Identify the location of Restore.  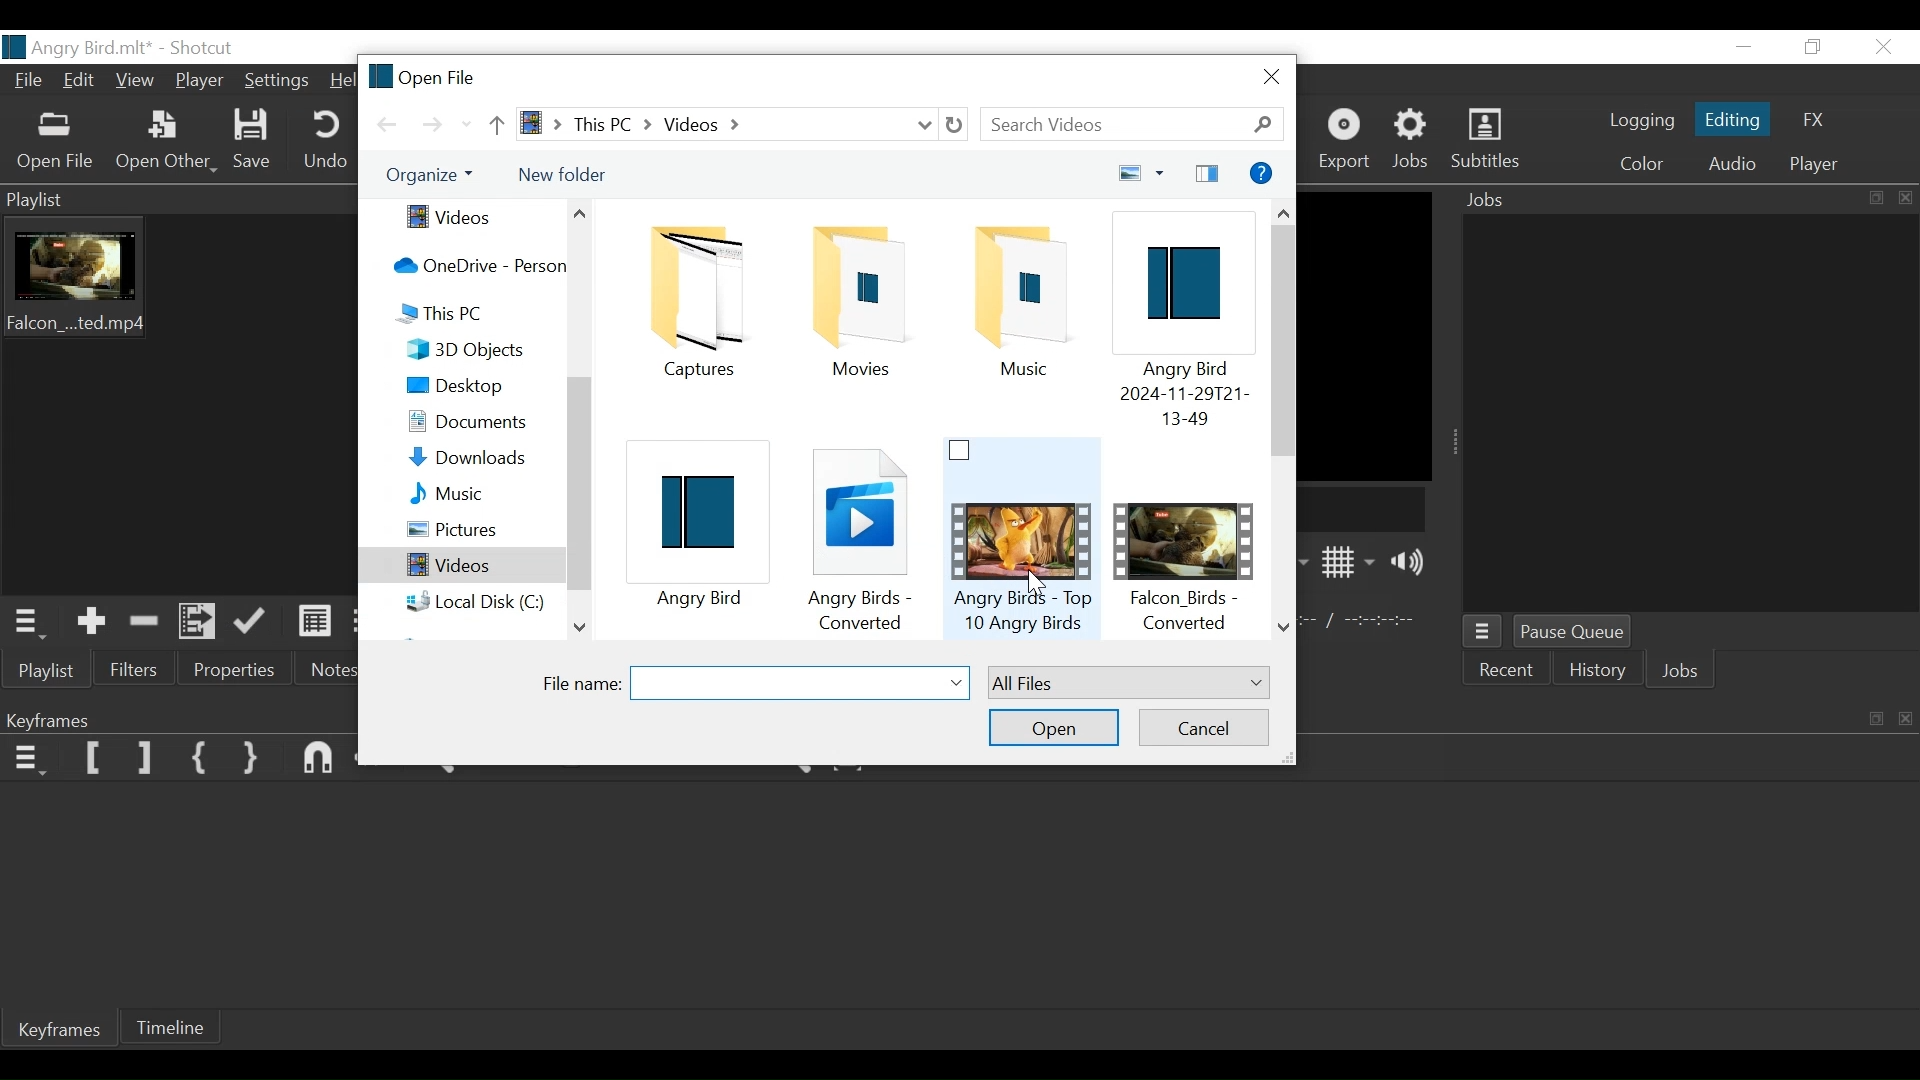
(1815, 48).